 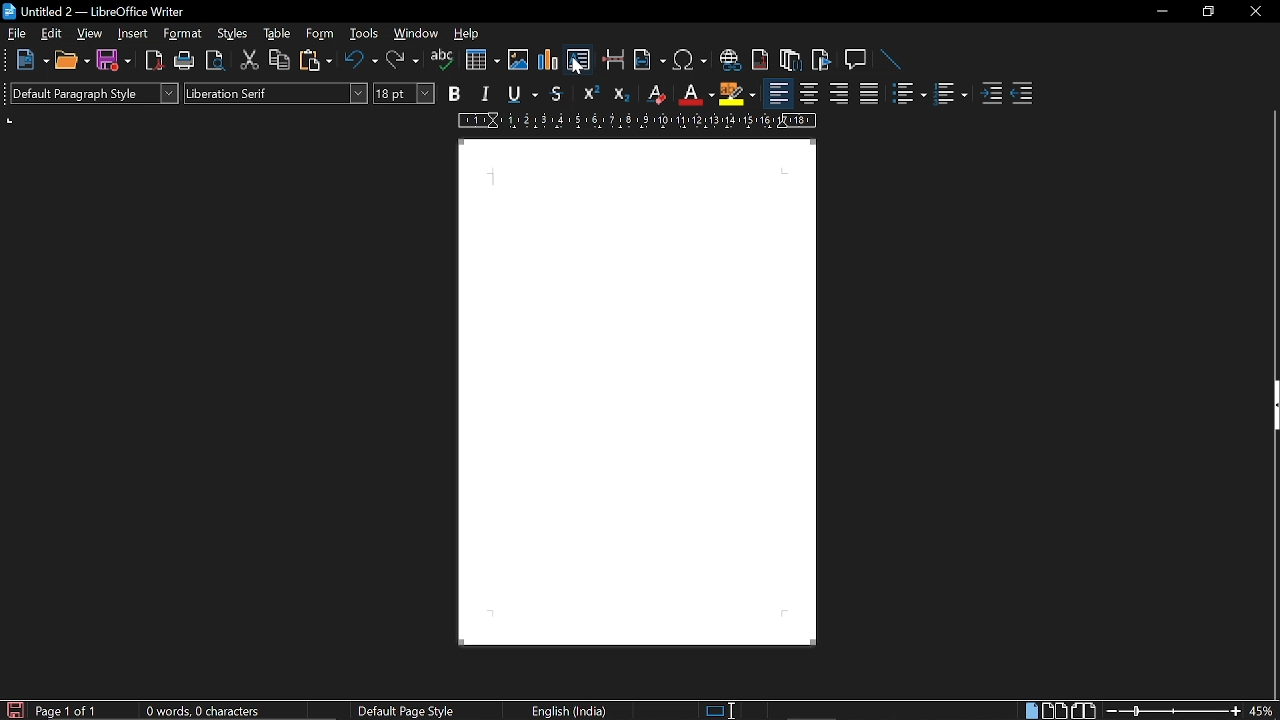 What do you see at coordinates (276, 92) in the screenshot?
I see `text style` at bounding box center [276, 92].